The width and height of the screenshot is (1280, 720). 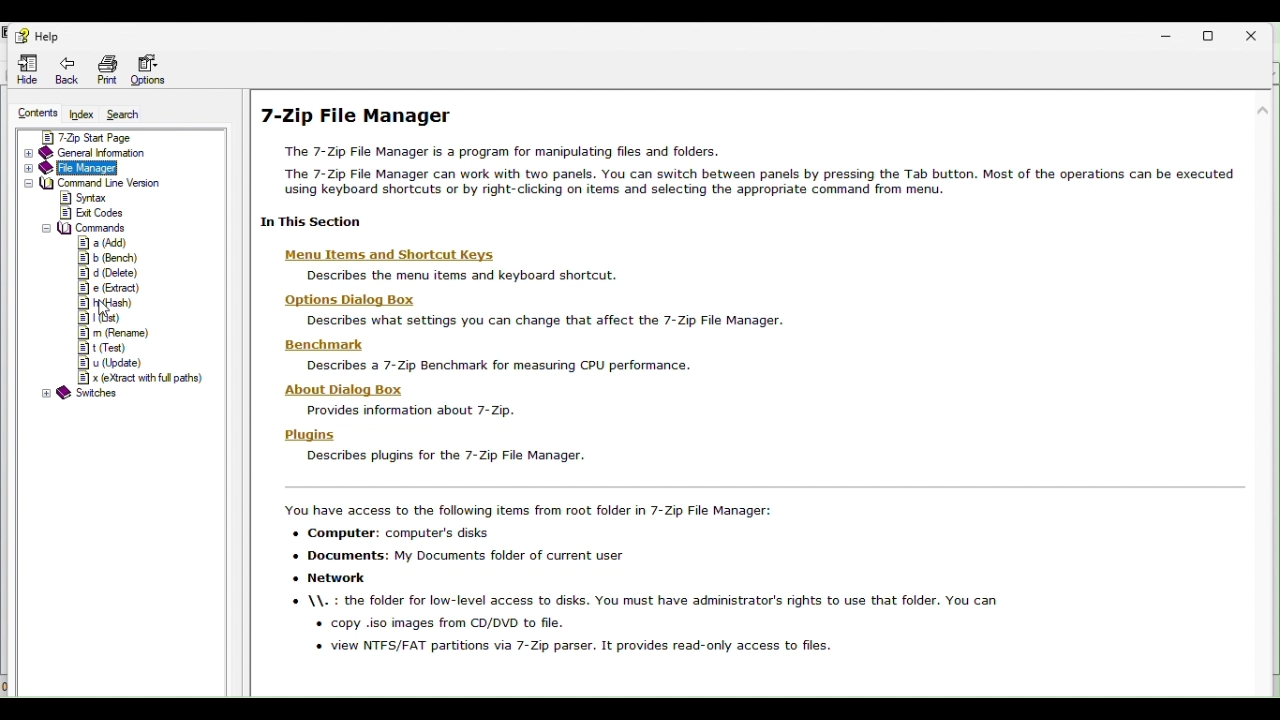 What do you see at coordinates (759, 165) in the screenshot?
I see `7 zip file manager help page` at bounding box center [759, 165].